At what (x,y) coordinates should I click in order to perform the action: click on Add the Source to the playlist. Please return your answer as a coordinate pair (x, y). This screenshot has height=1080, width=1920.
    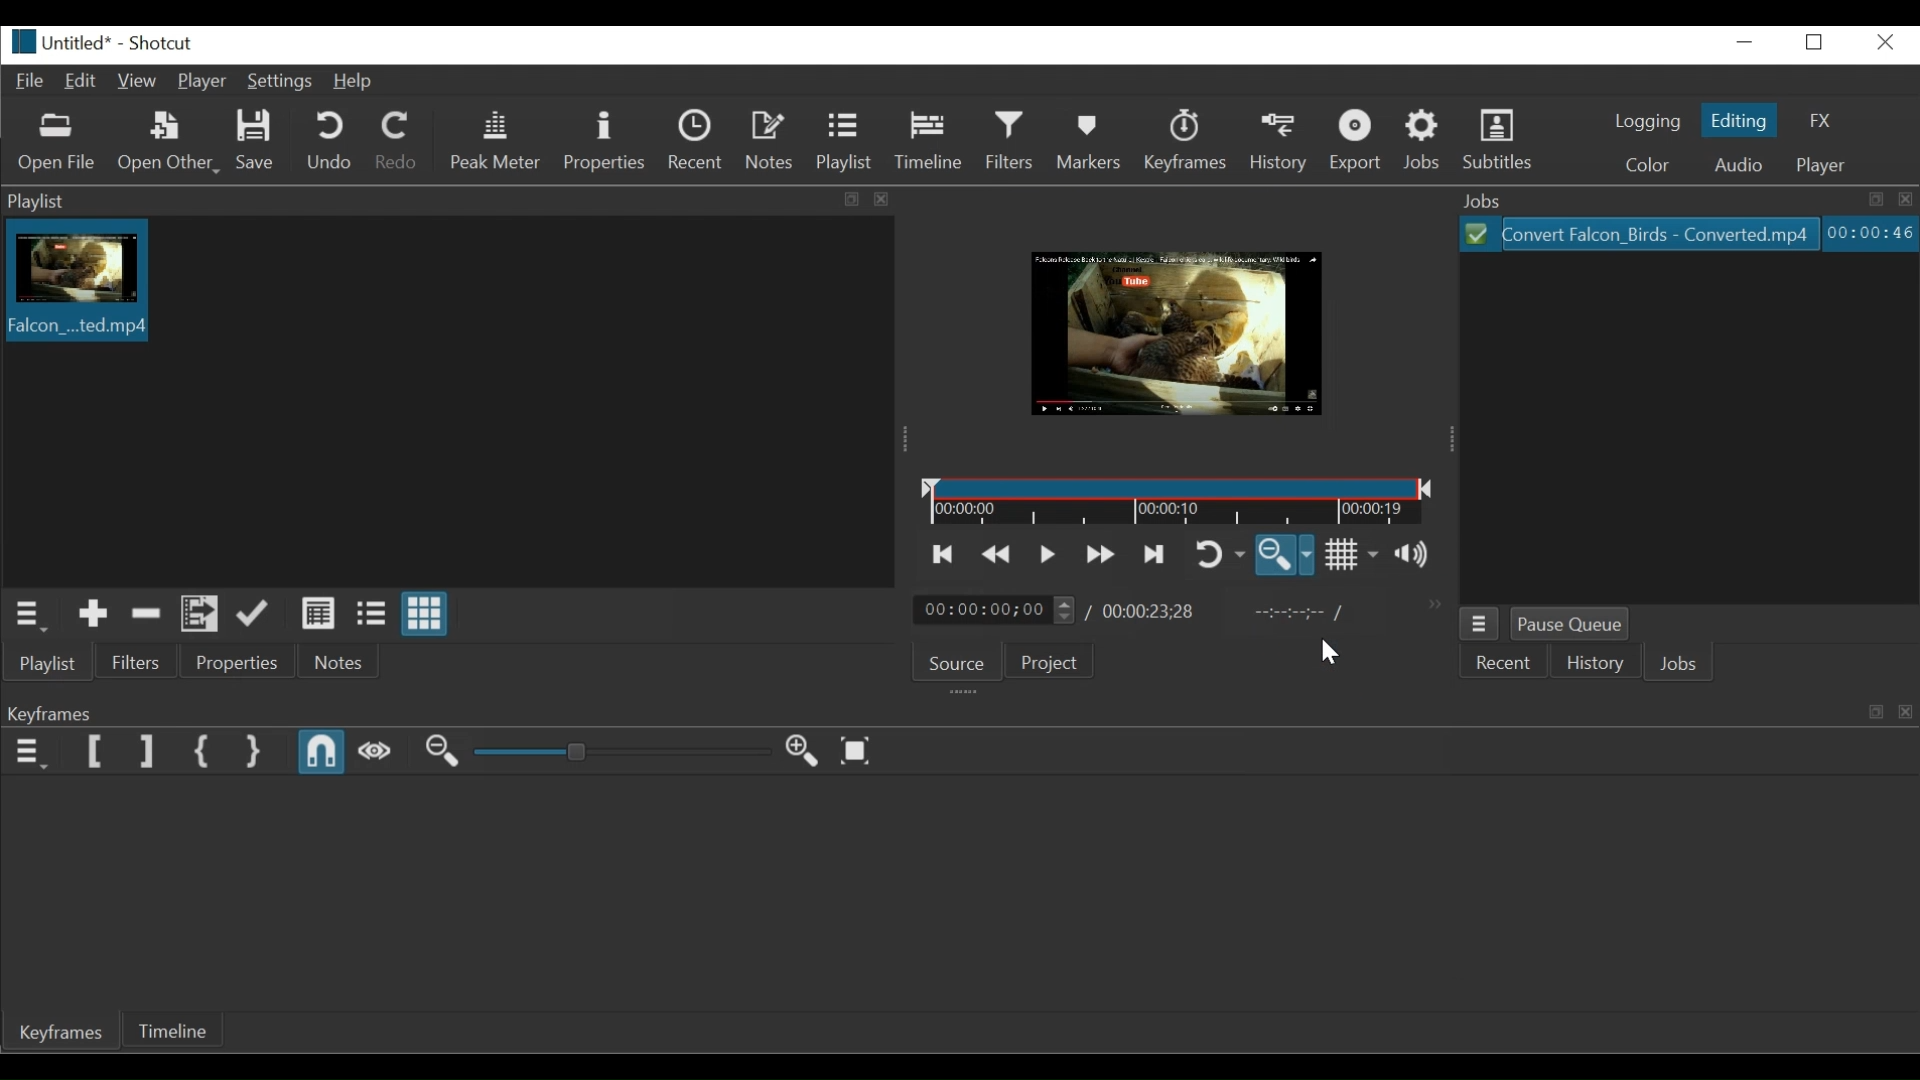
    Looking at the image, I should click on (92, 615).